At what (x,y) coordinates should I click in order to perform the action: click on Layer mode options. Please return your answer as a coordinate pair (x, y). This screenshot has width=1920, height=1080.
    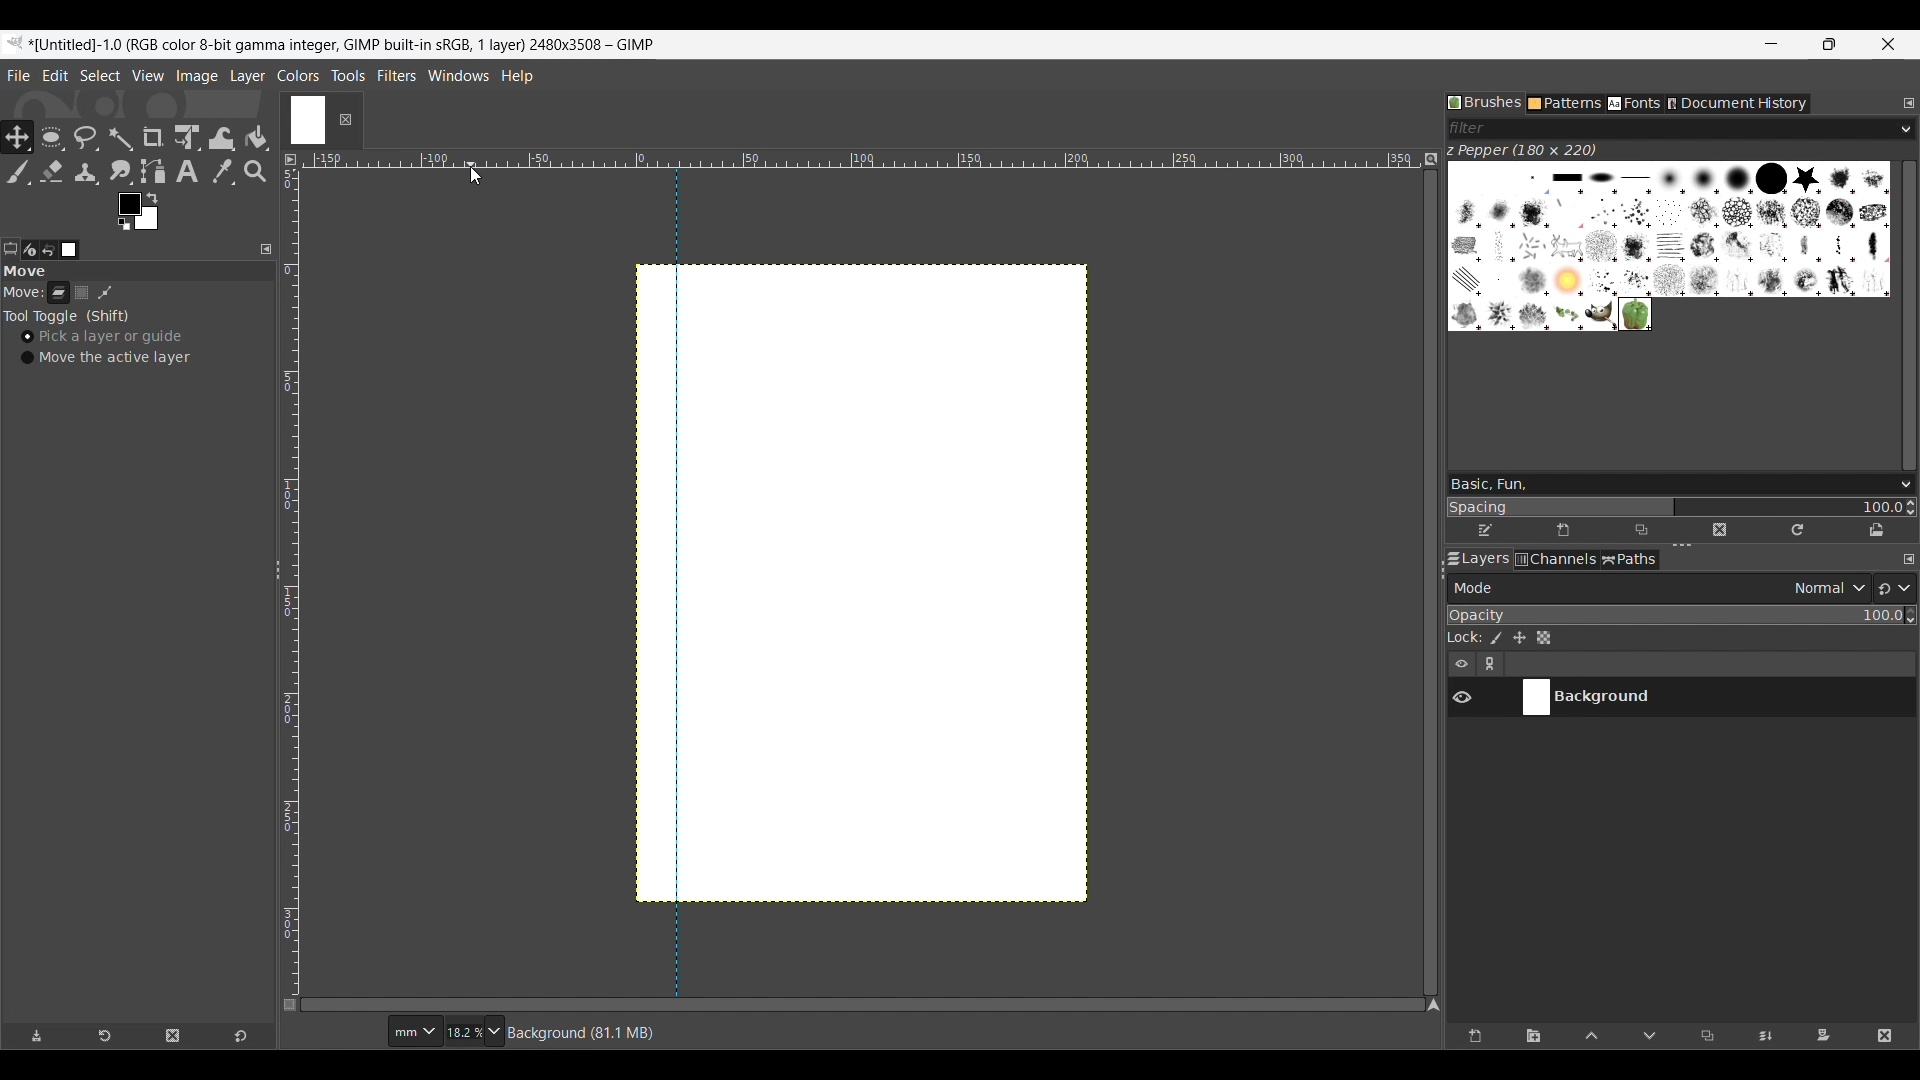
    Looking at the image, I should click on (1658, 588).